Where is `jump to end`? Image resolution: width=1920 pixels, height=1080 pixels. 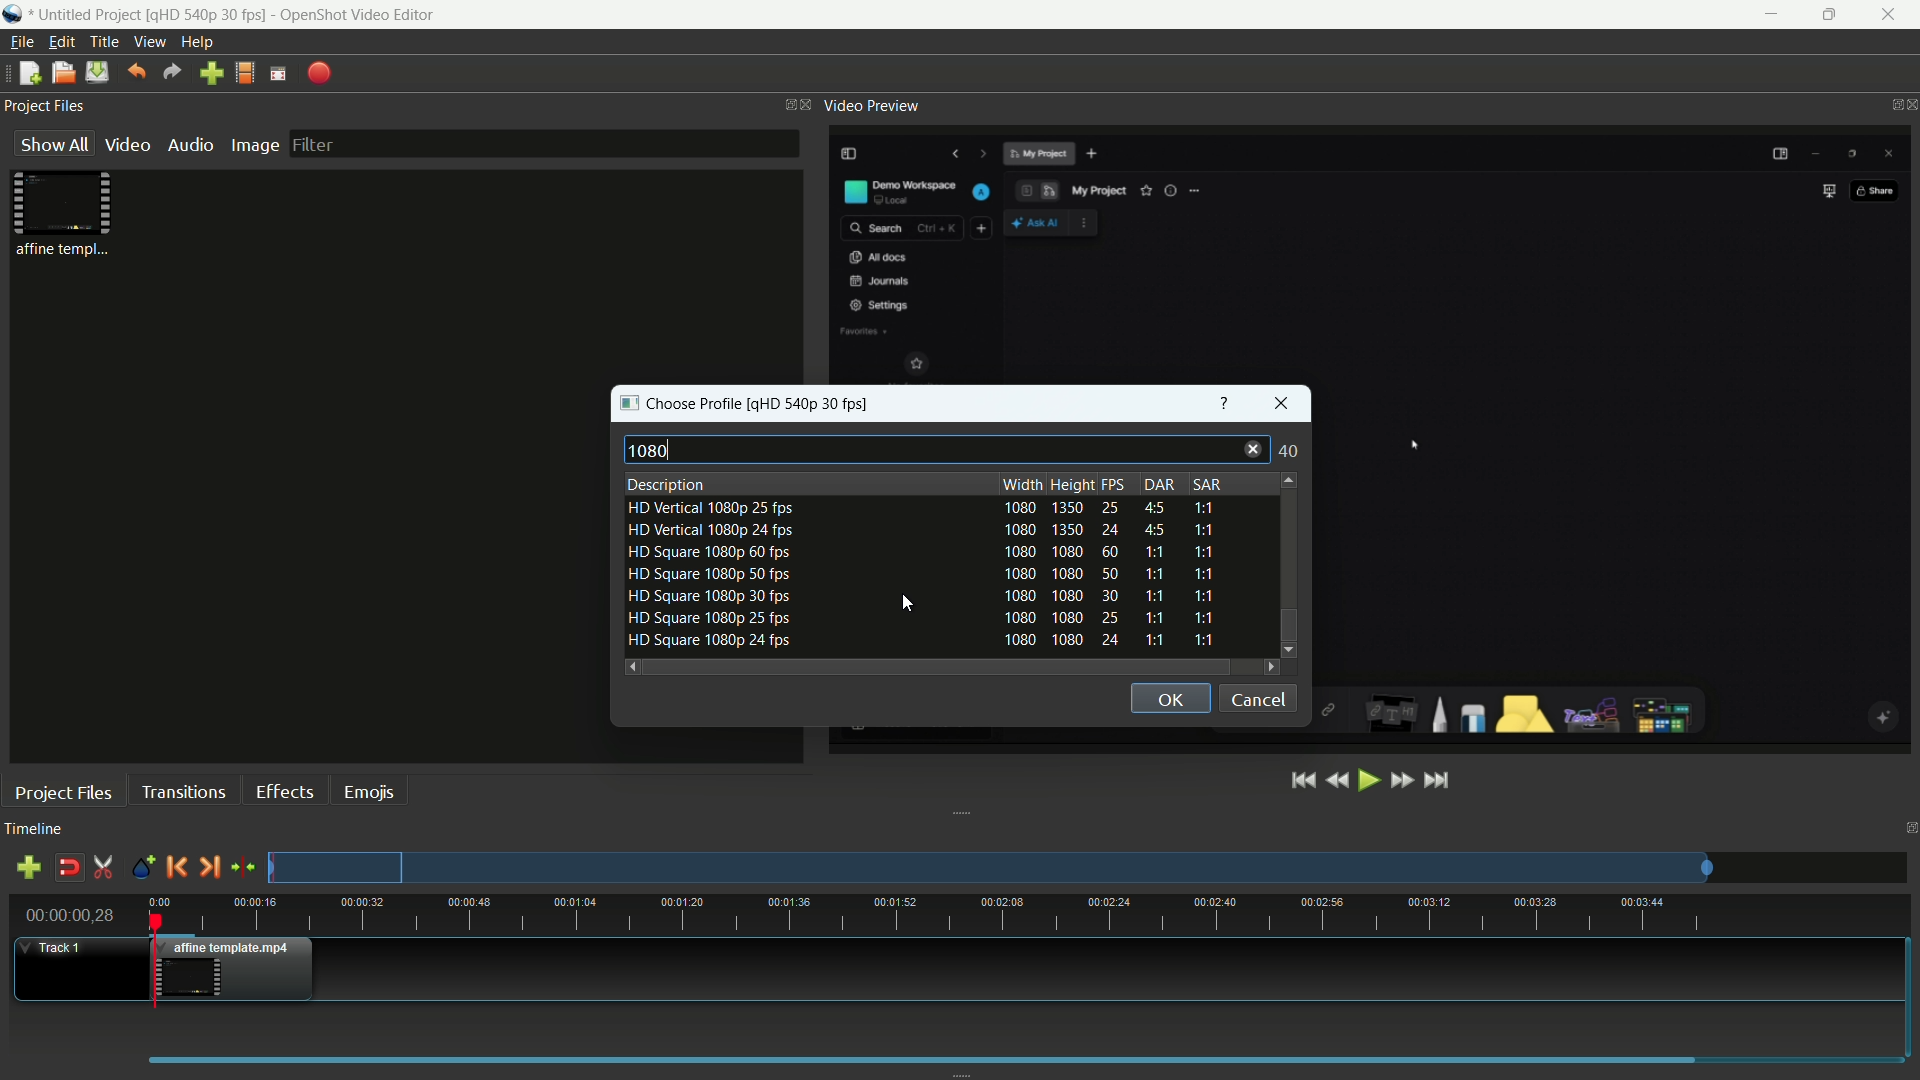
jump to end is located at coordinates (1439, 781).